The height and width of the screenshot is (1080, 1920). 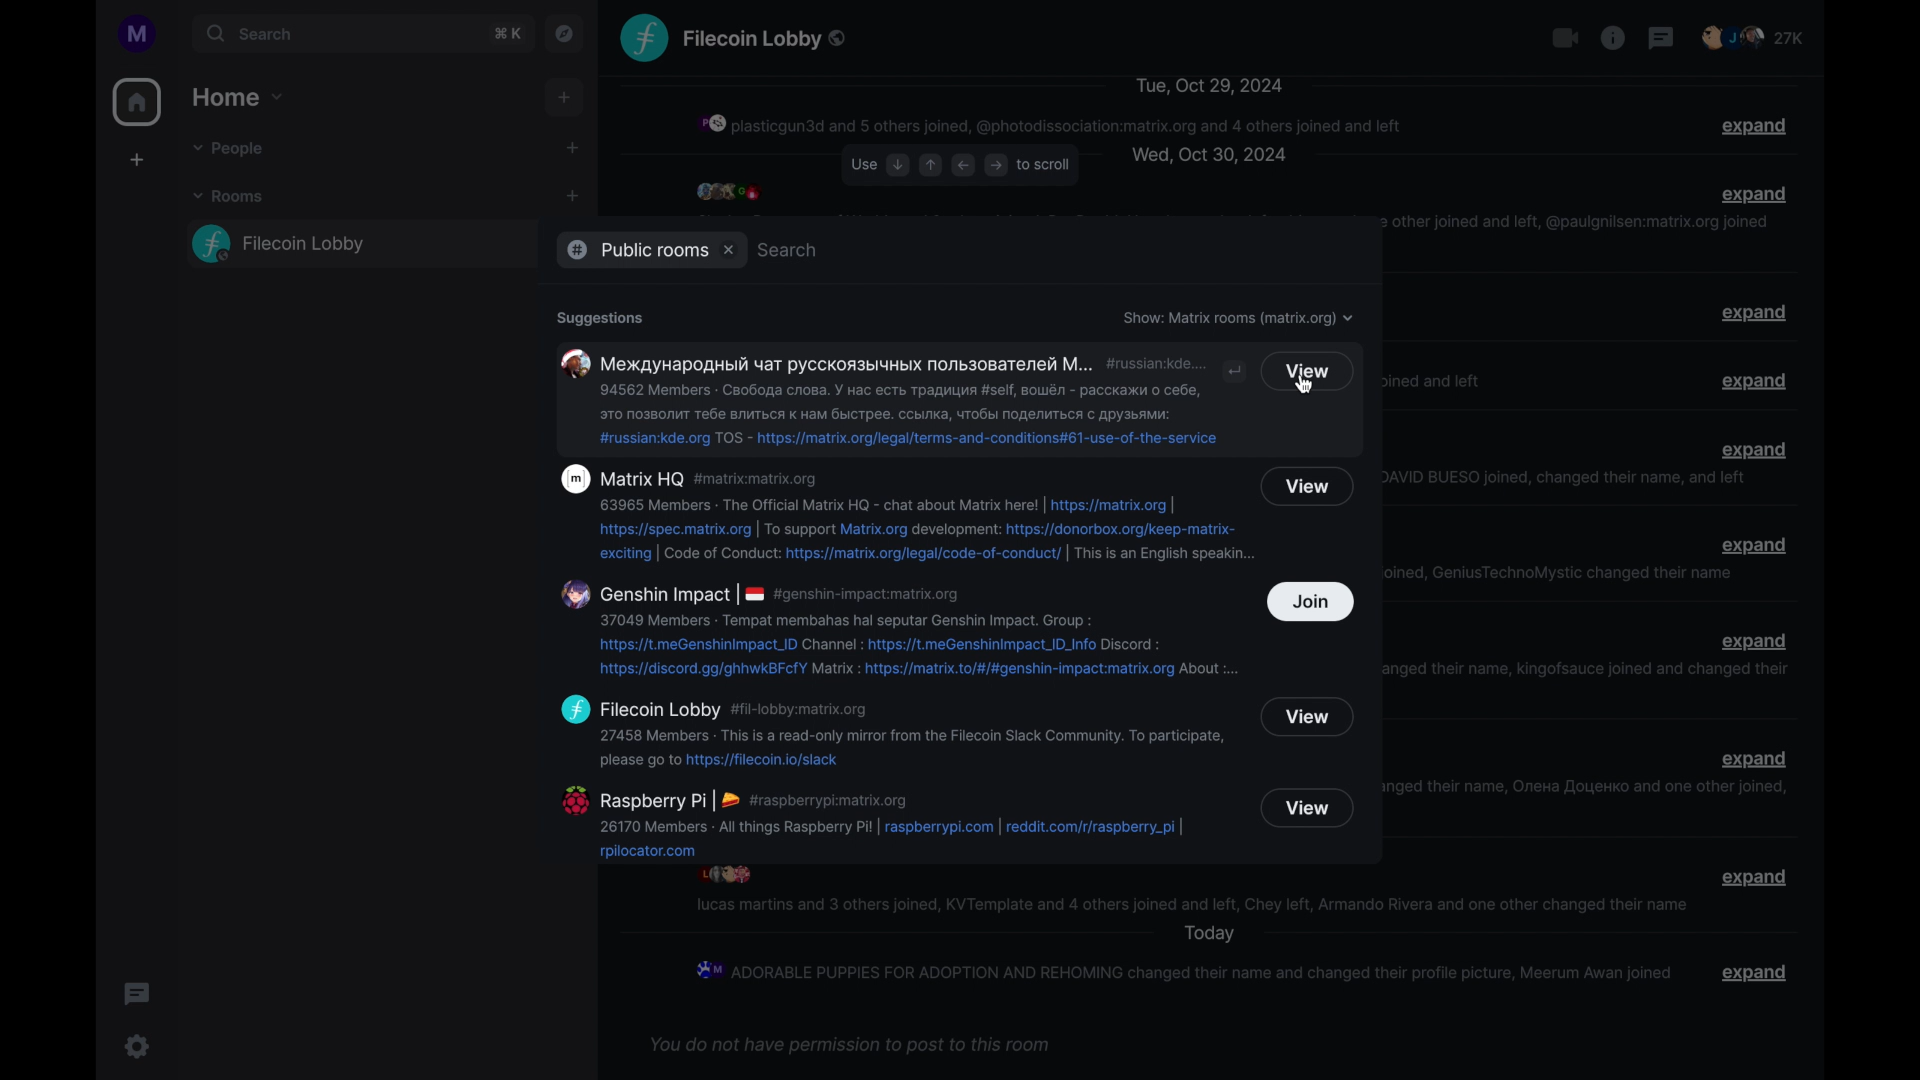 I want to click on expand, so click(x=1755, y=546).